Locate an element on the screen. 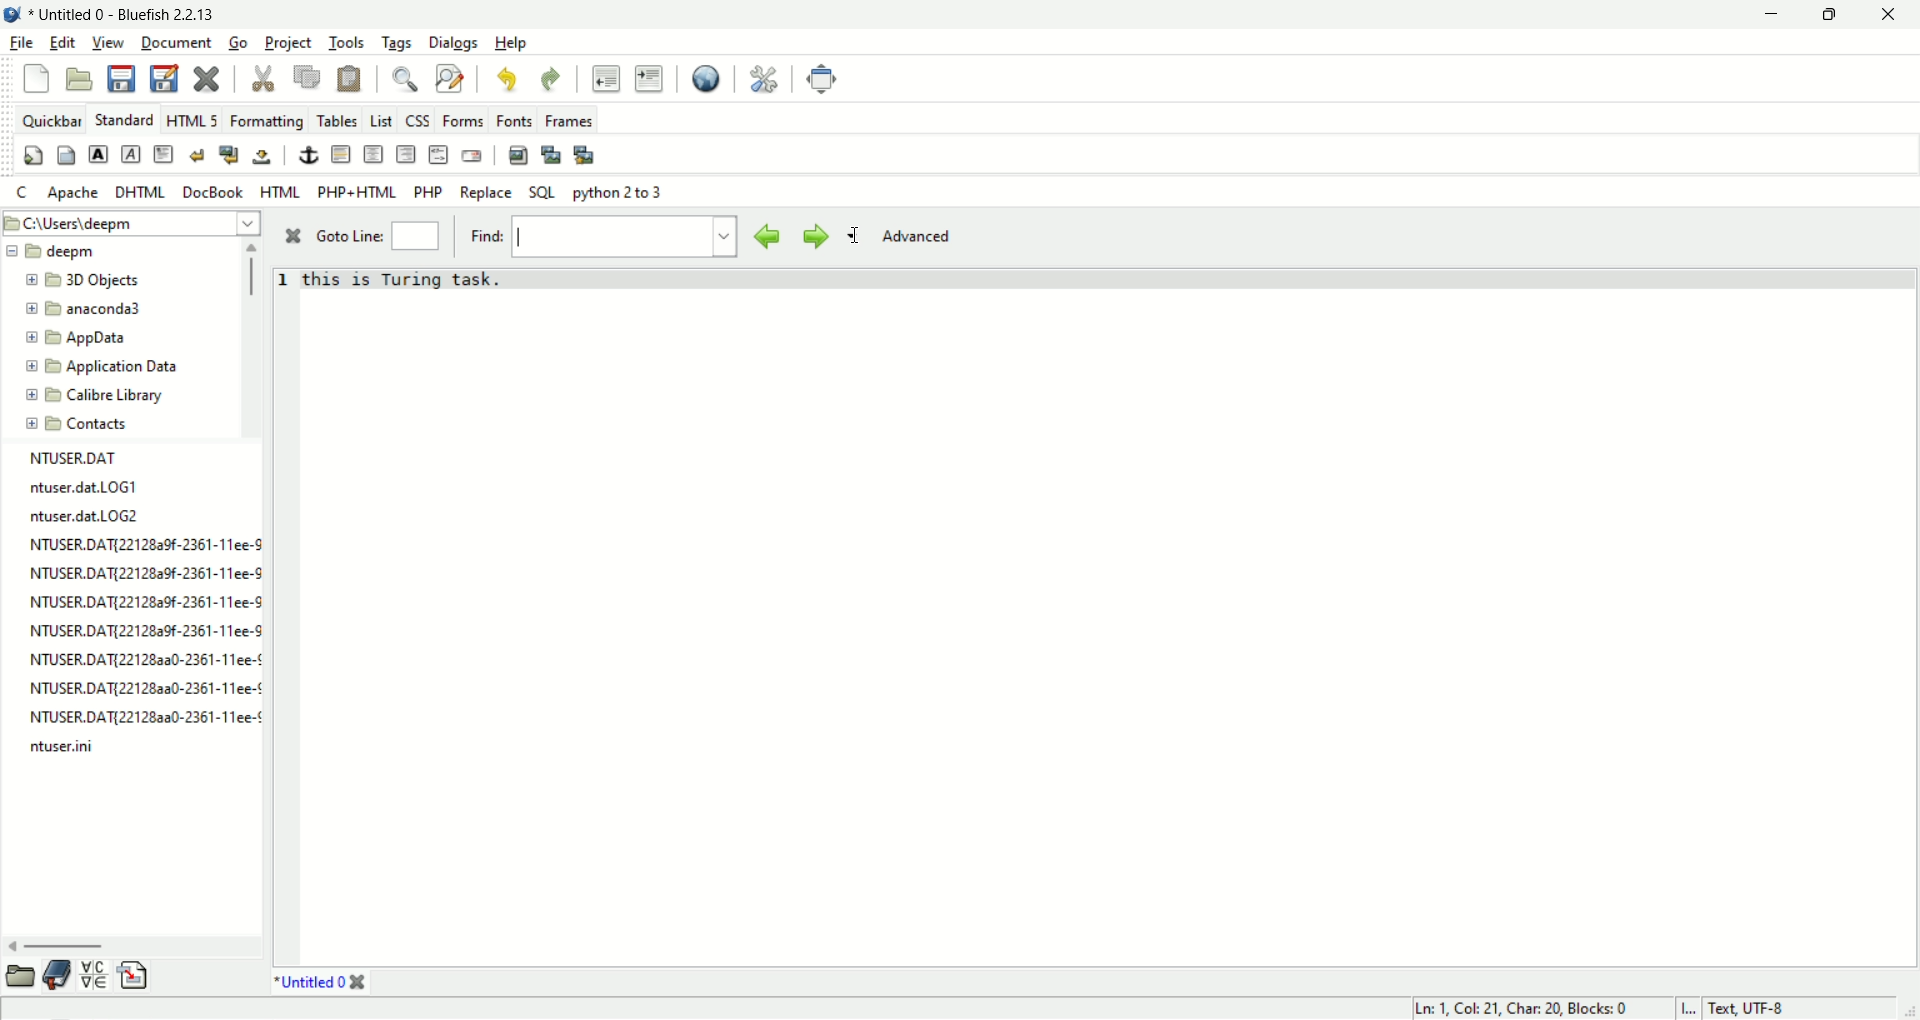 Image resolution: width=1920 pixels, height=1020 pixels. find is located at coordinates (410, 80).